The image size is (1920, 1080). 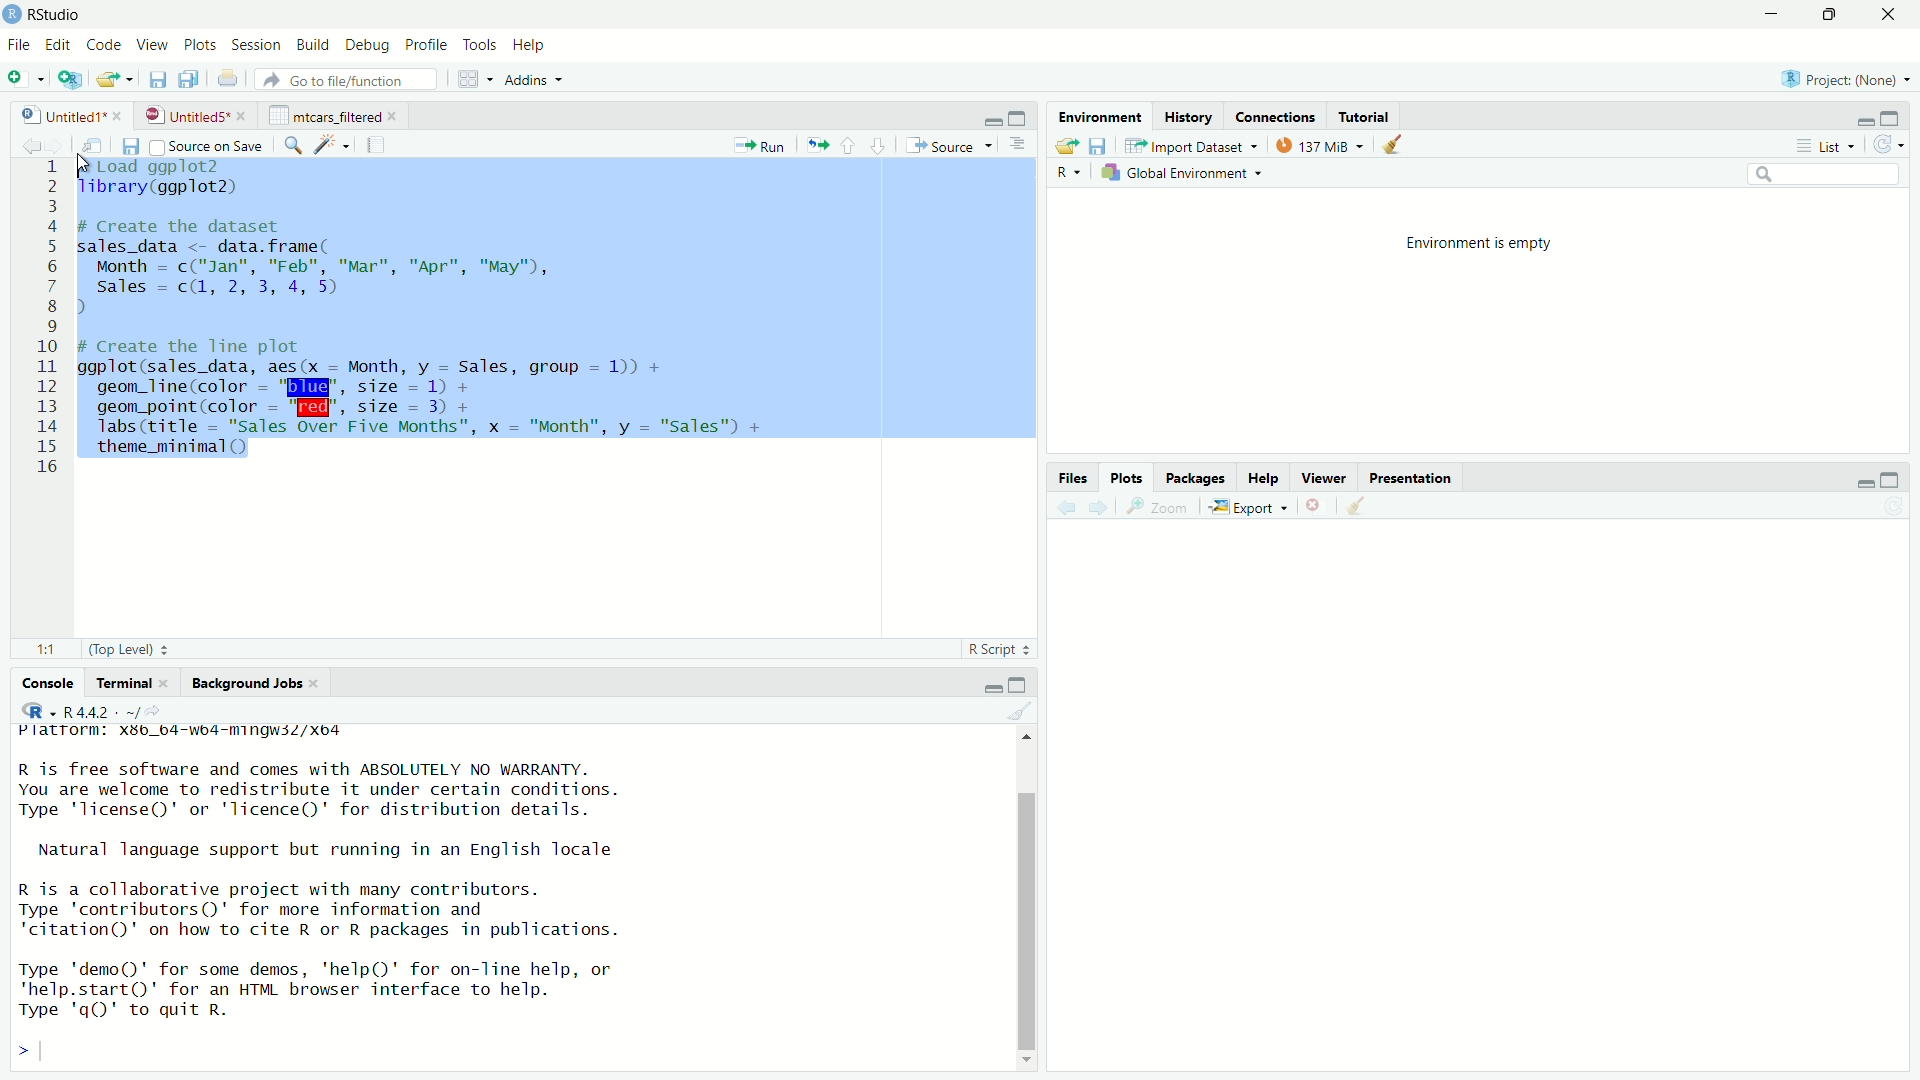 What do you see at coordinates (428, 45) in the screenshot?
I see `profile` at bounding box center [428, 45].